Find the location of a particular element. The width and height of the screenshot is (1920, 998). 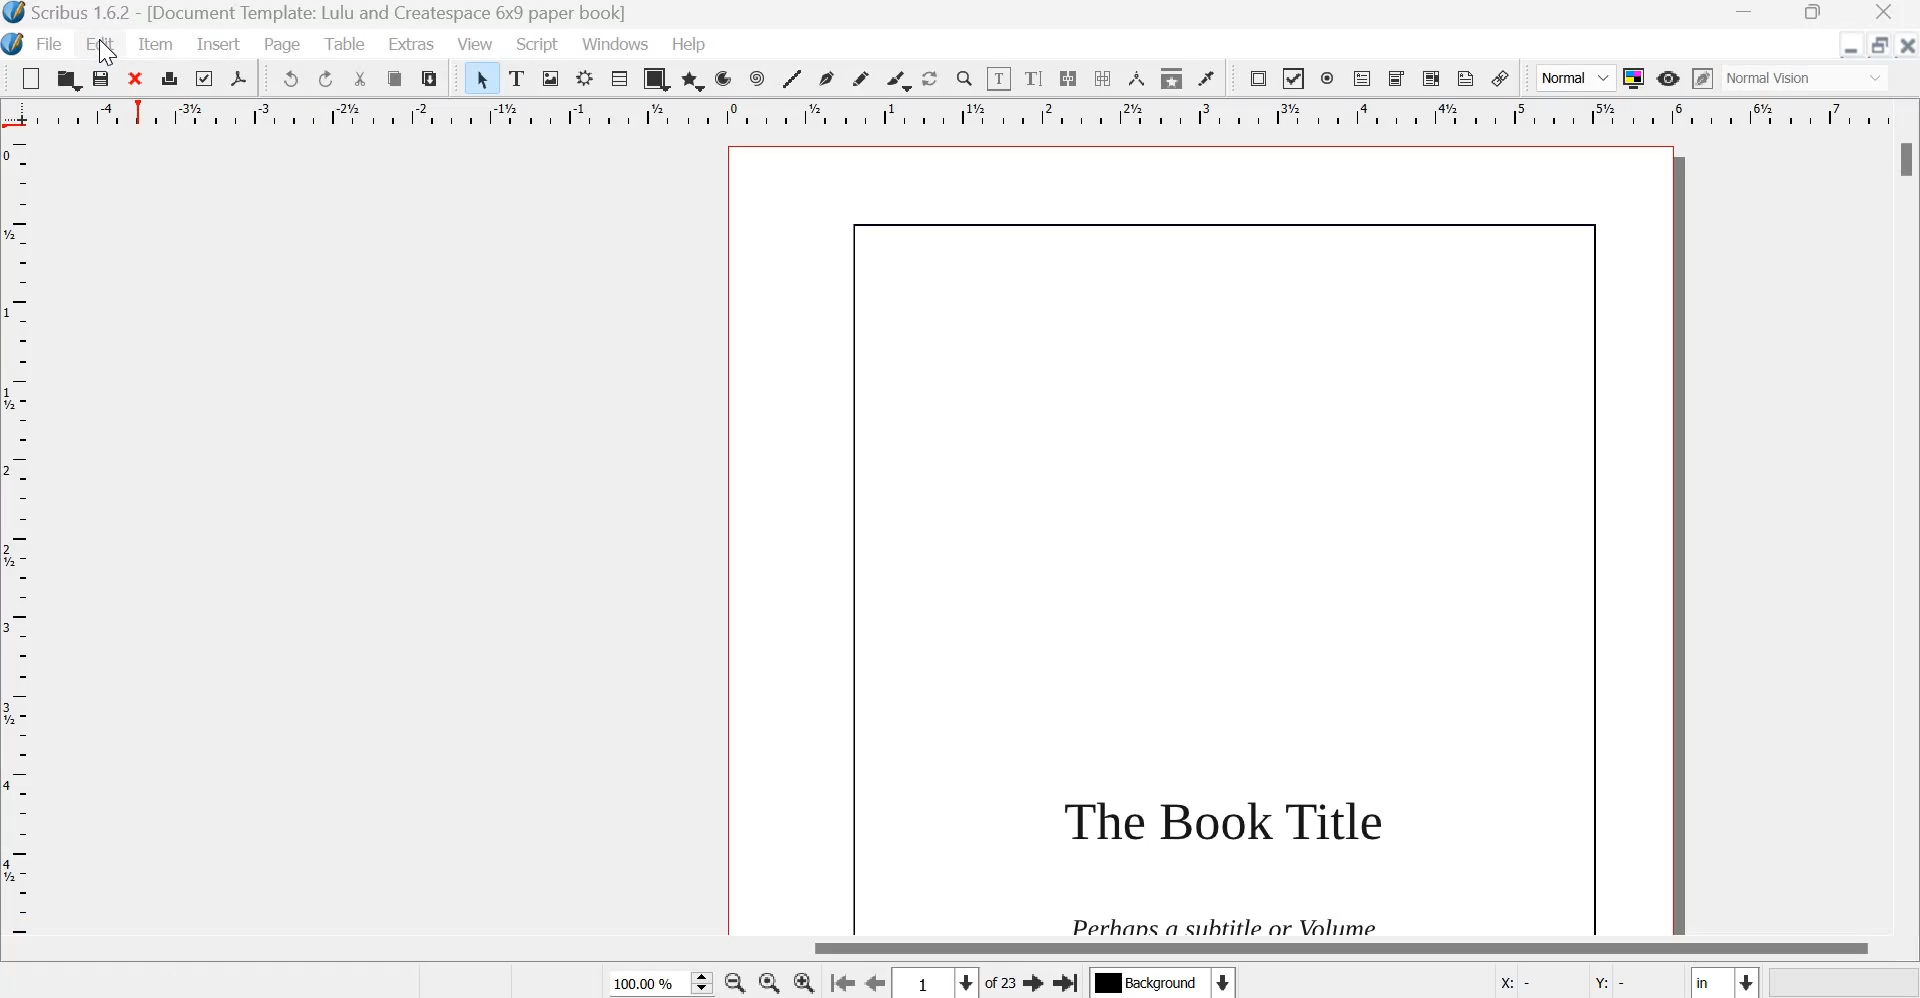

Zoom in or out is located at coordinates (963, 78).